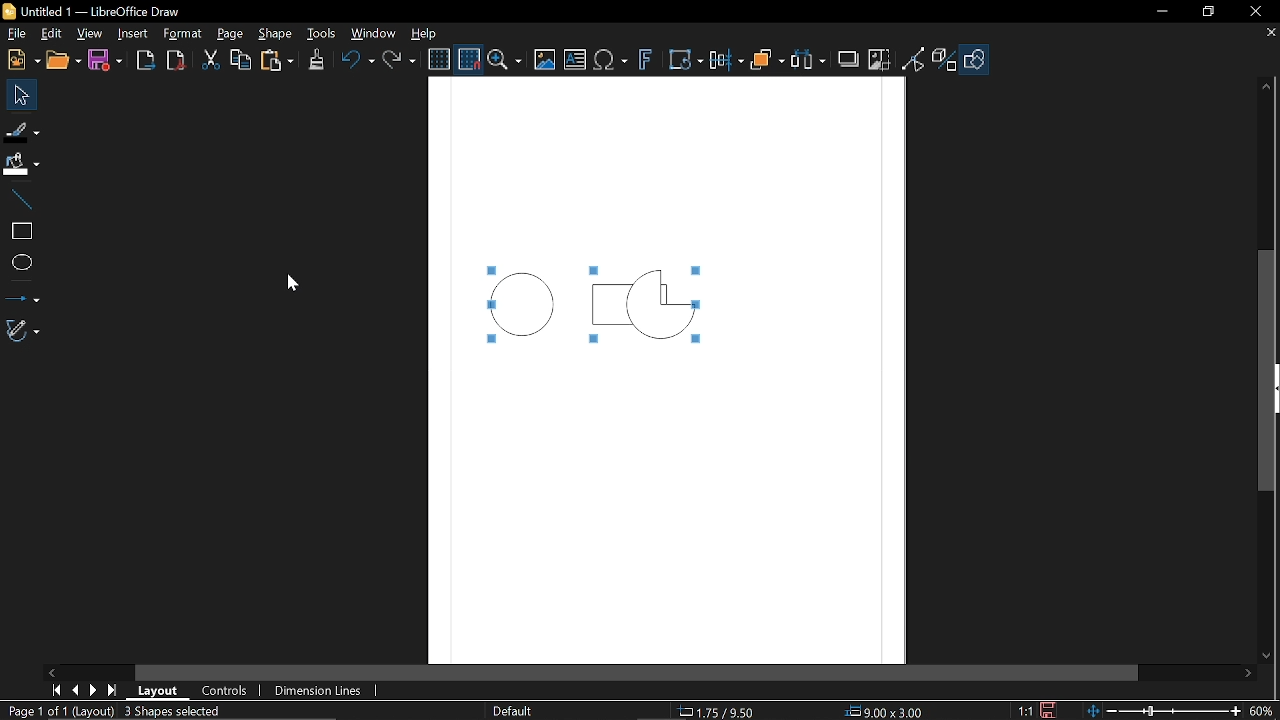 This screenshot has height=720, width=1280. I want to click on Shape, so click(274, 35).